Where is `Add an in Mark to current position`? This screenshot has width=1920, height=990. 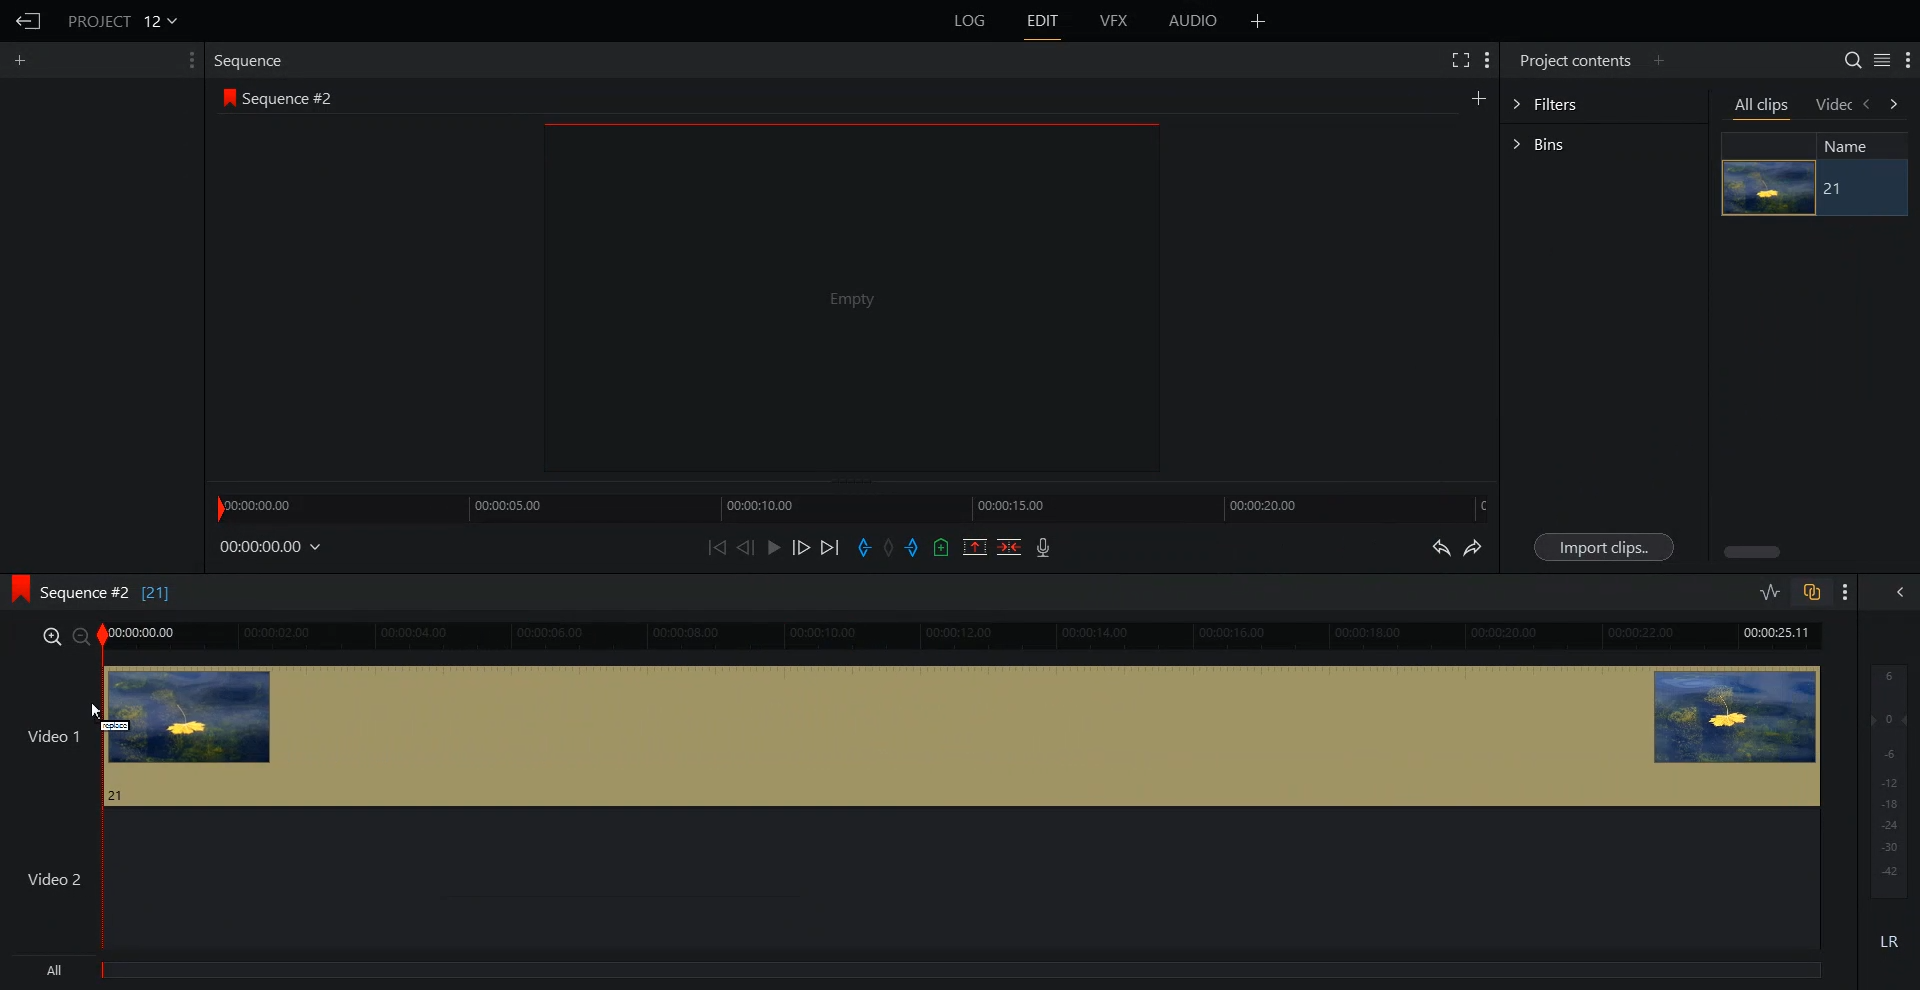 Add an in Mark to current position is located at coordinates (864, 547).